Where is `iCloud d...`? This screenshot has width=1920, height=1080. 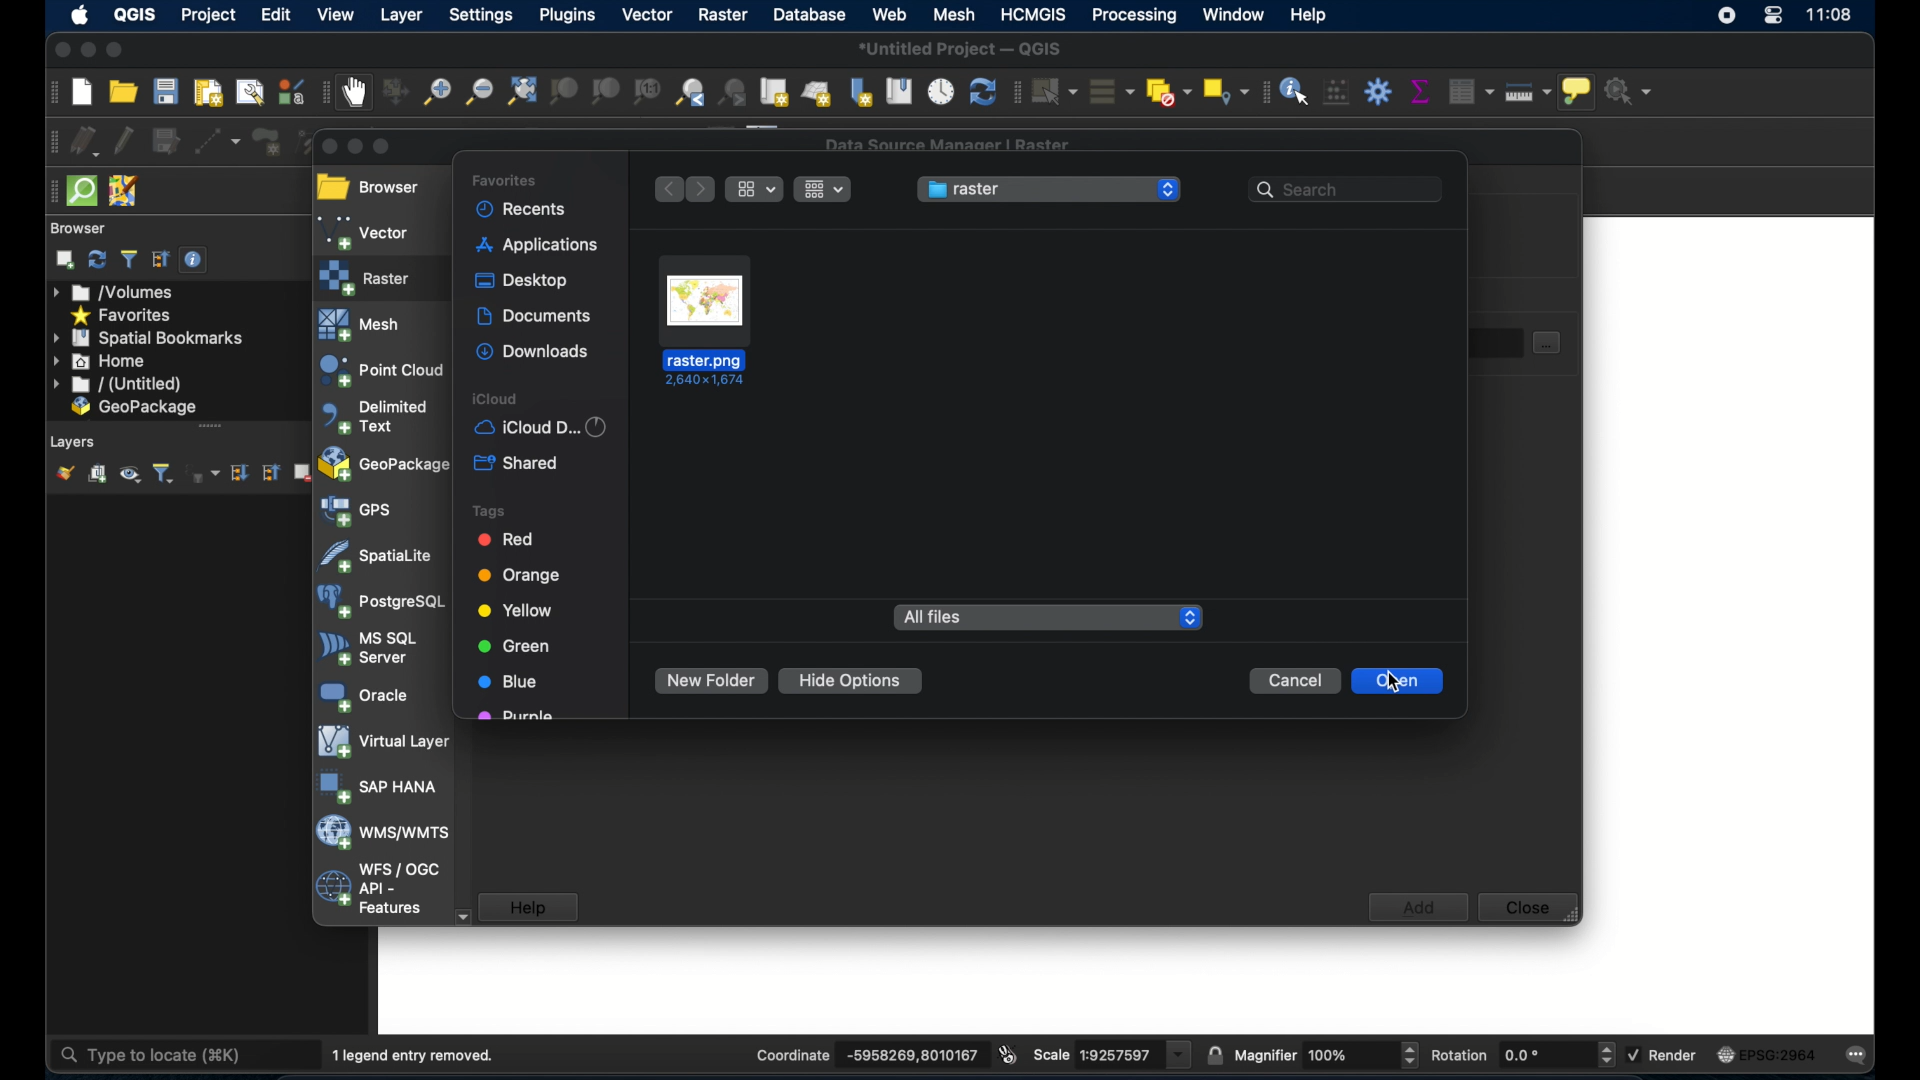 iCloud d... is located at coordinates (542, 425).